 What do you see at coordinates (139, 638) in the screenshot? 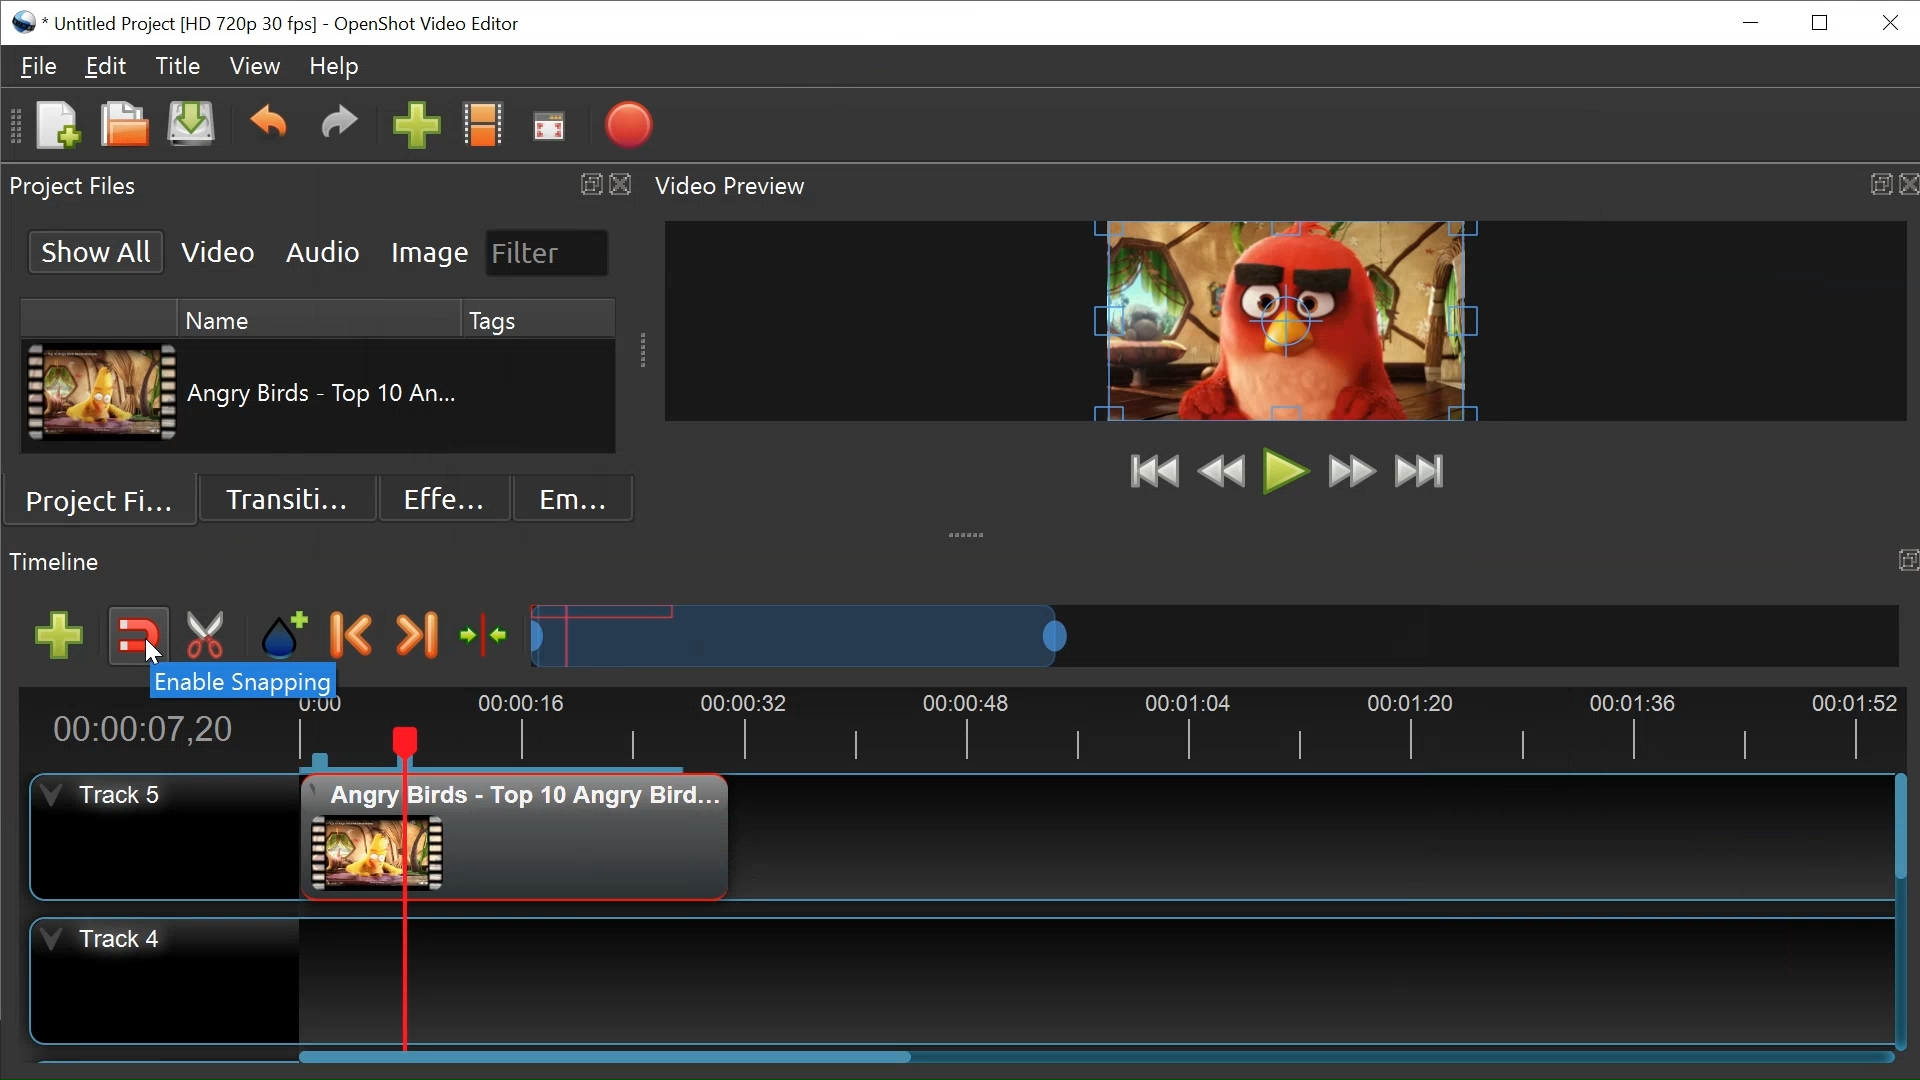
I see `Snap` at bounding box center [139, 638].